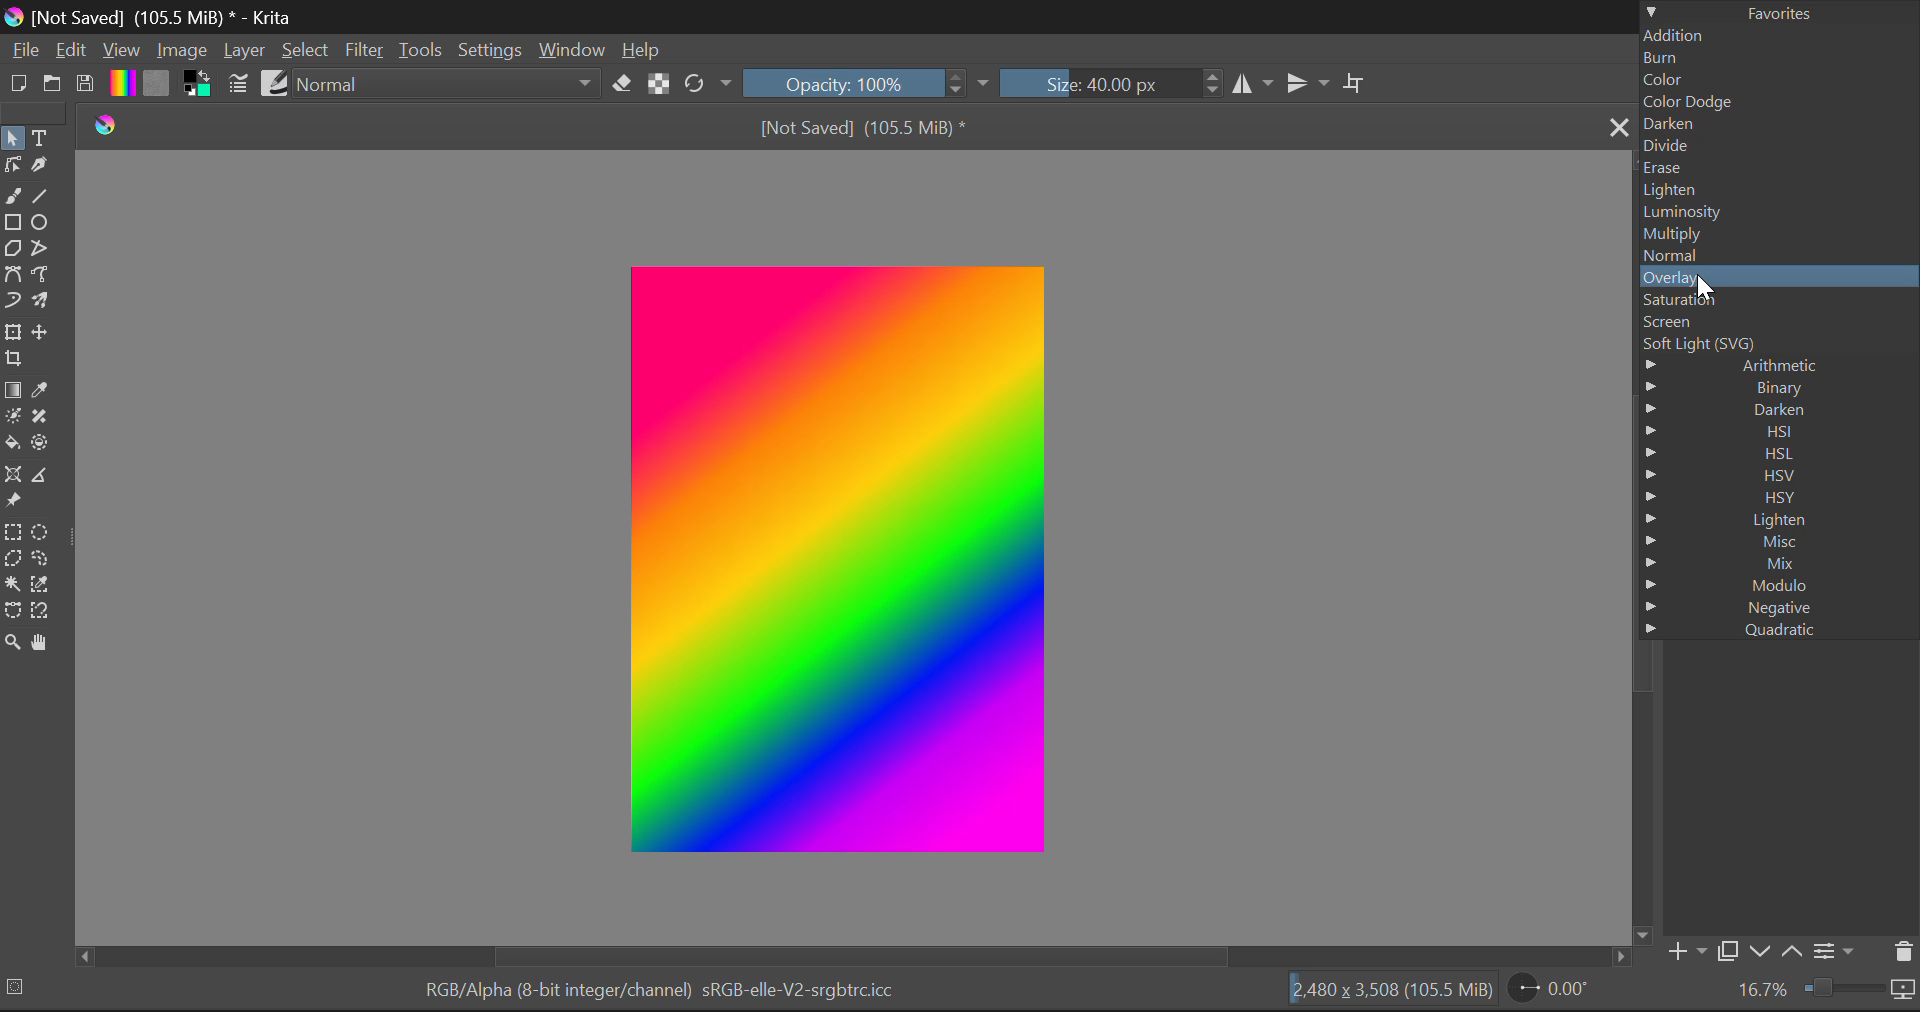 The image size is (1920, 1012). What do you see at coordinates (86, 86) in the screenshot?
I see `Save` at bounding box center [86, 86].